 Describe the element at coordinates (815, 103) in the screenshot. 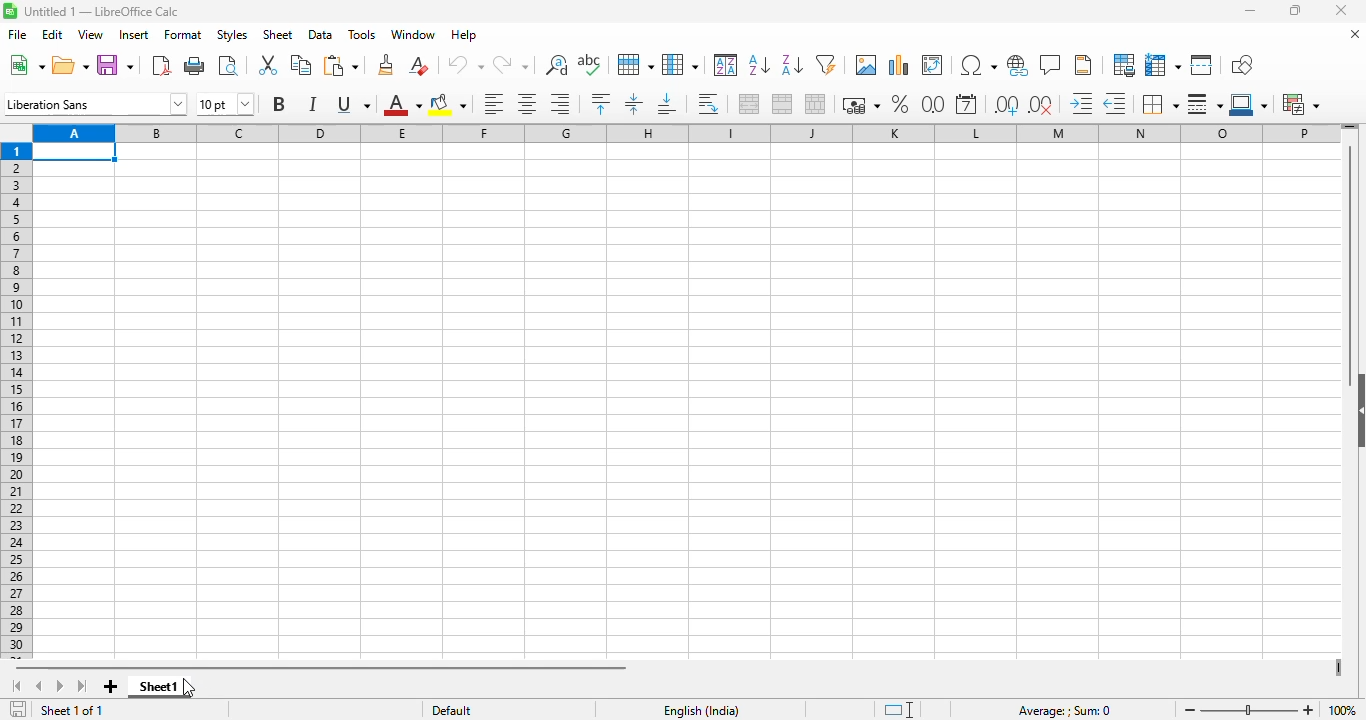

I see `unmerge cells` at that location.